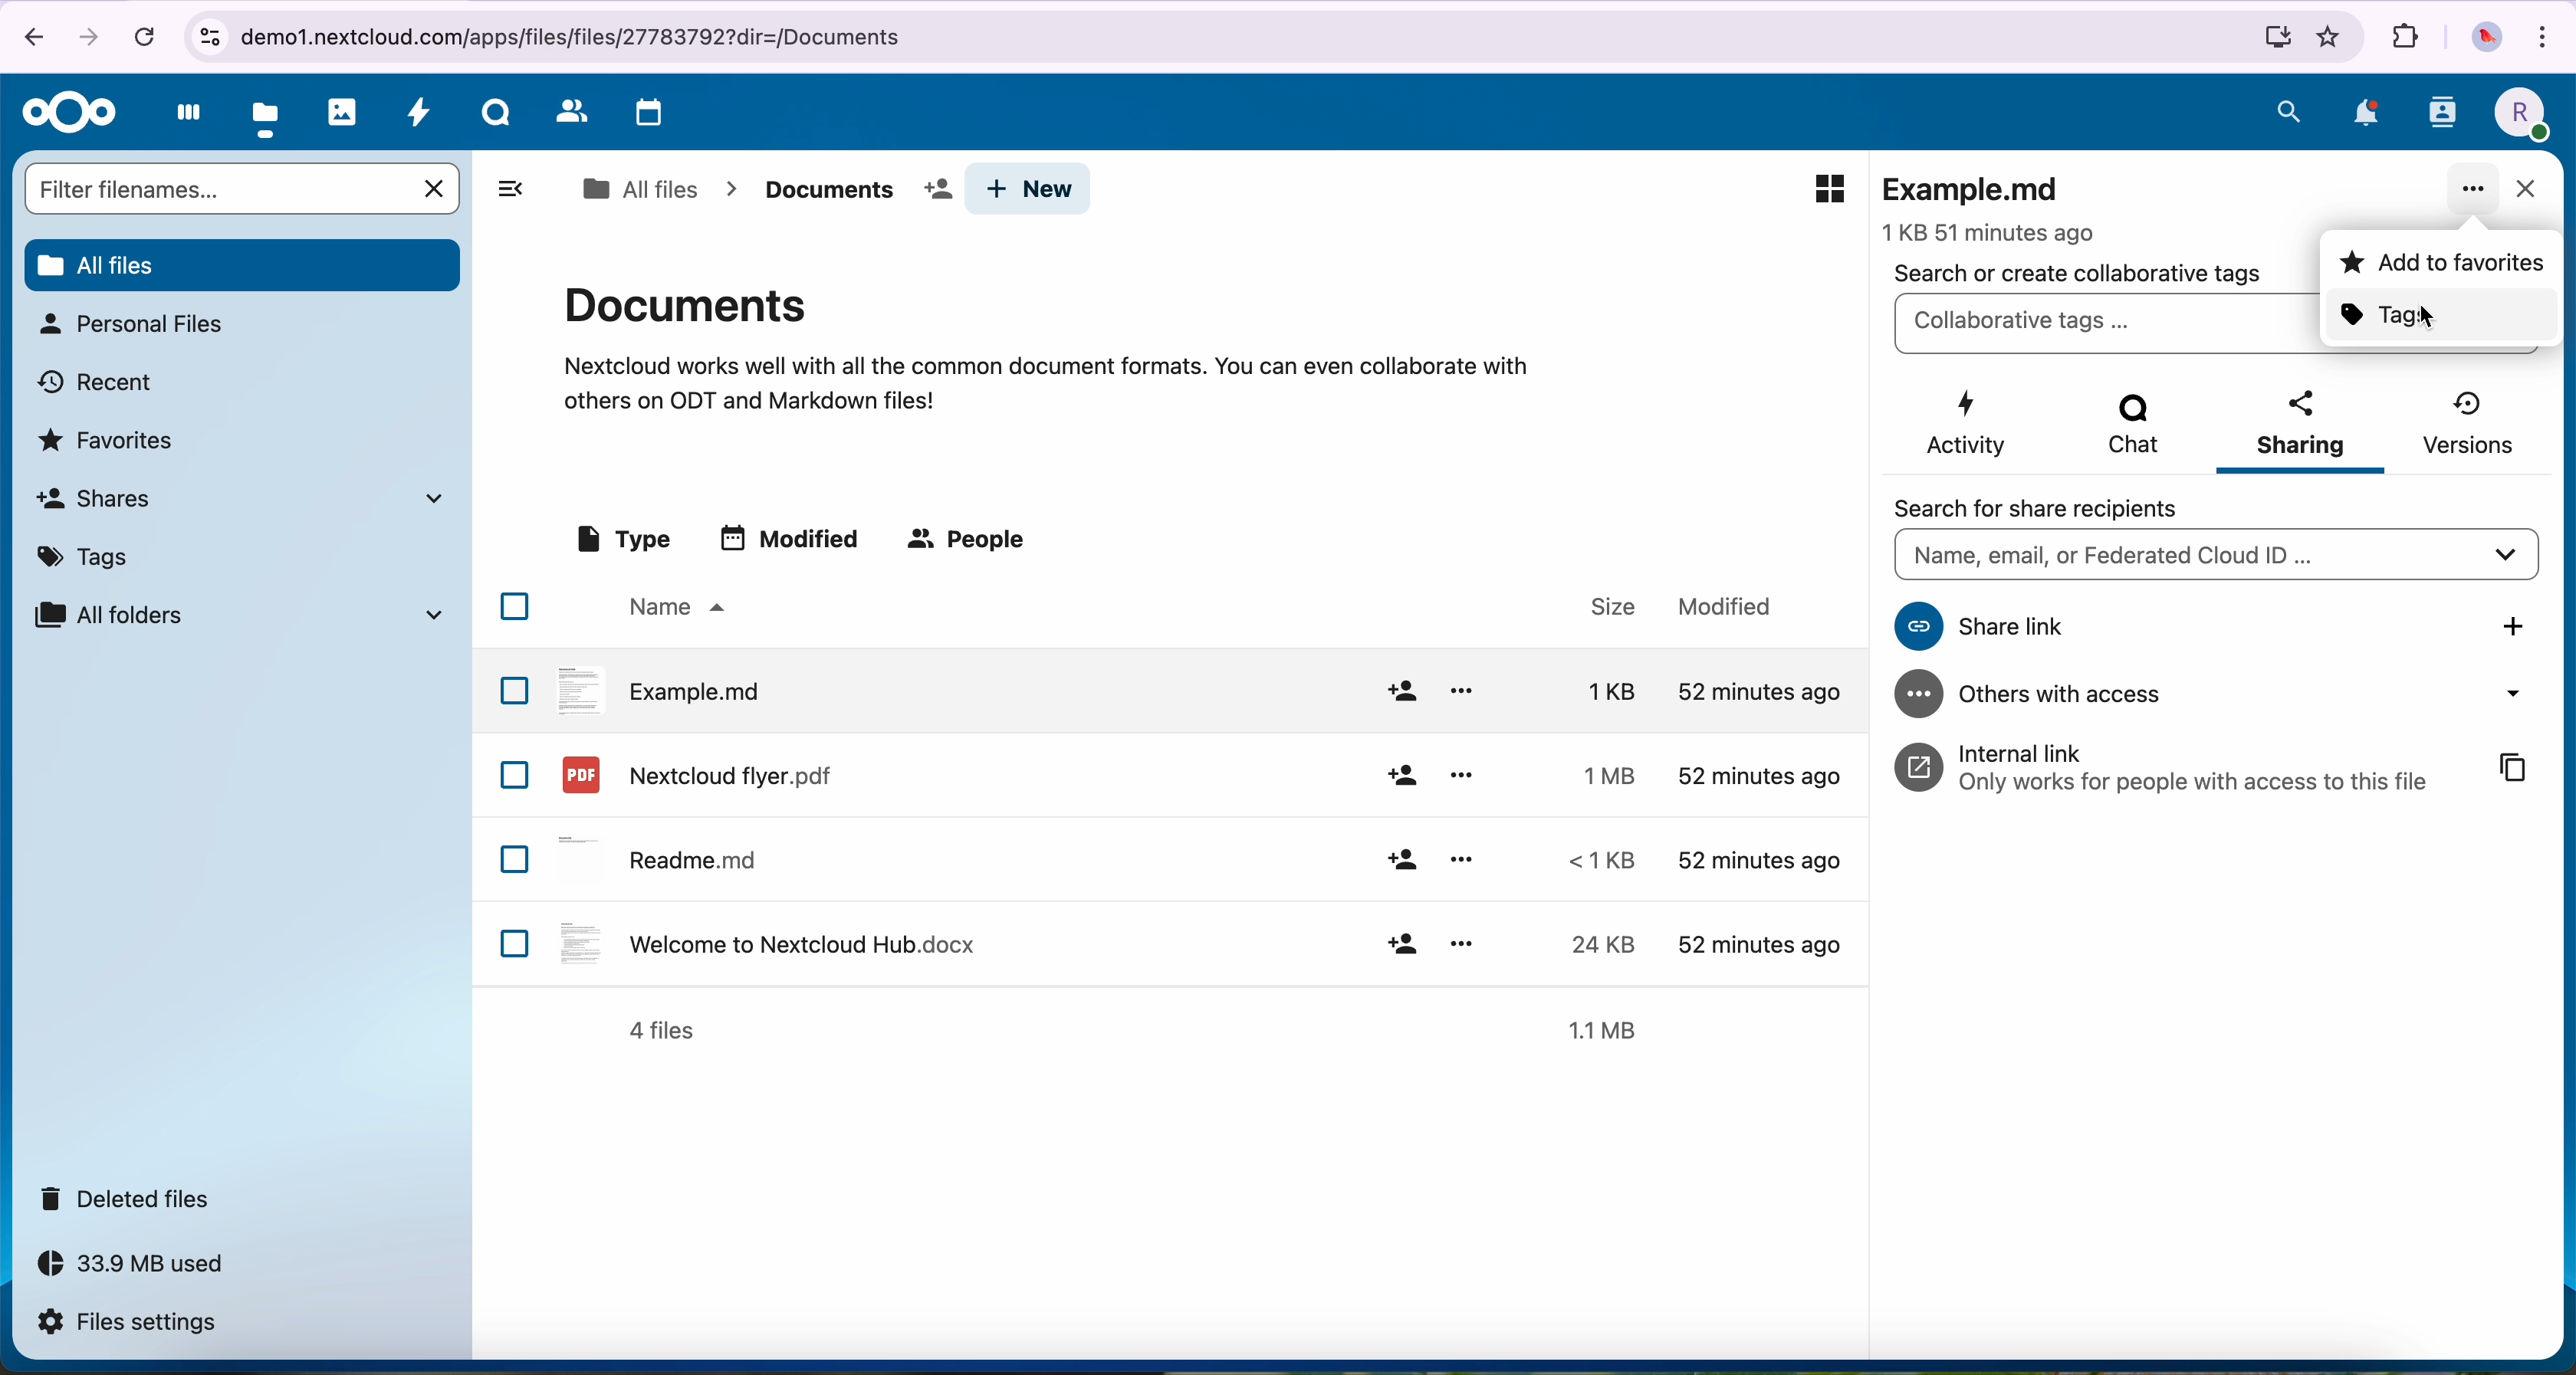 This screenshot has height=1375, width=2576. What do you see at coordinates (517, 943) in the screenshot?
I see `checkbox` at bounding box center [517, 943].